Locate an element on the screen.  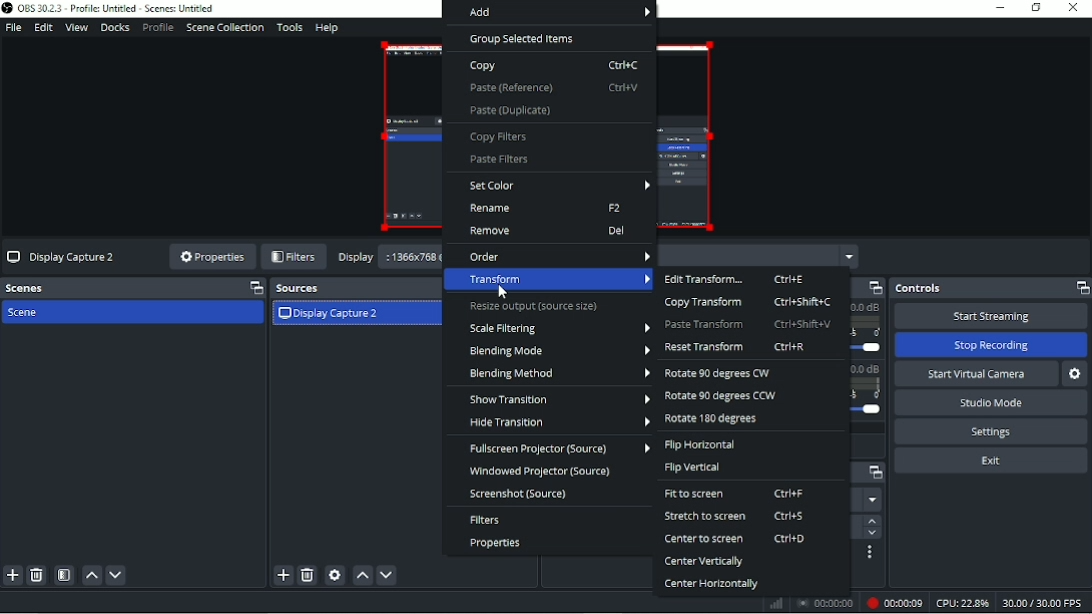
Paste transform is located at coordinates (749, 324).